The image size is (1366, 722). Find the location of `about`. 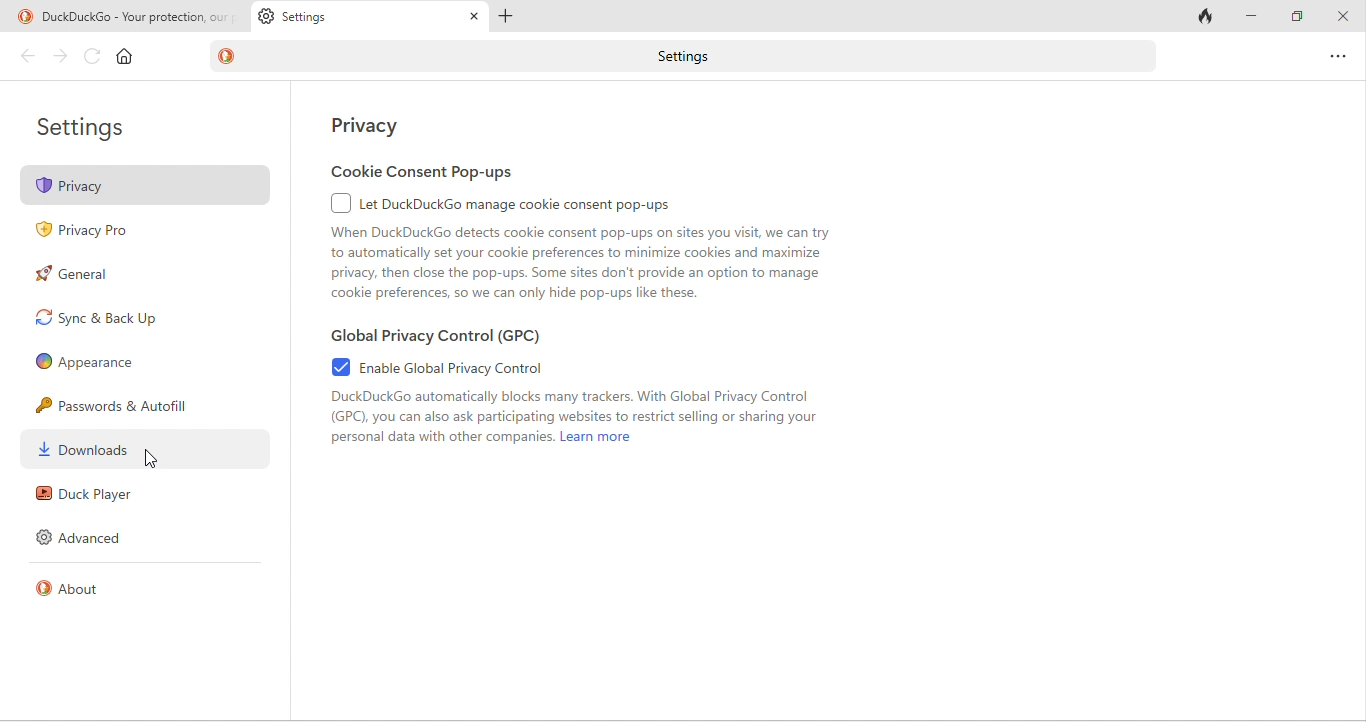

about is located at coordinates (82, 595).